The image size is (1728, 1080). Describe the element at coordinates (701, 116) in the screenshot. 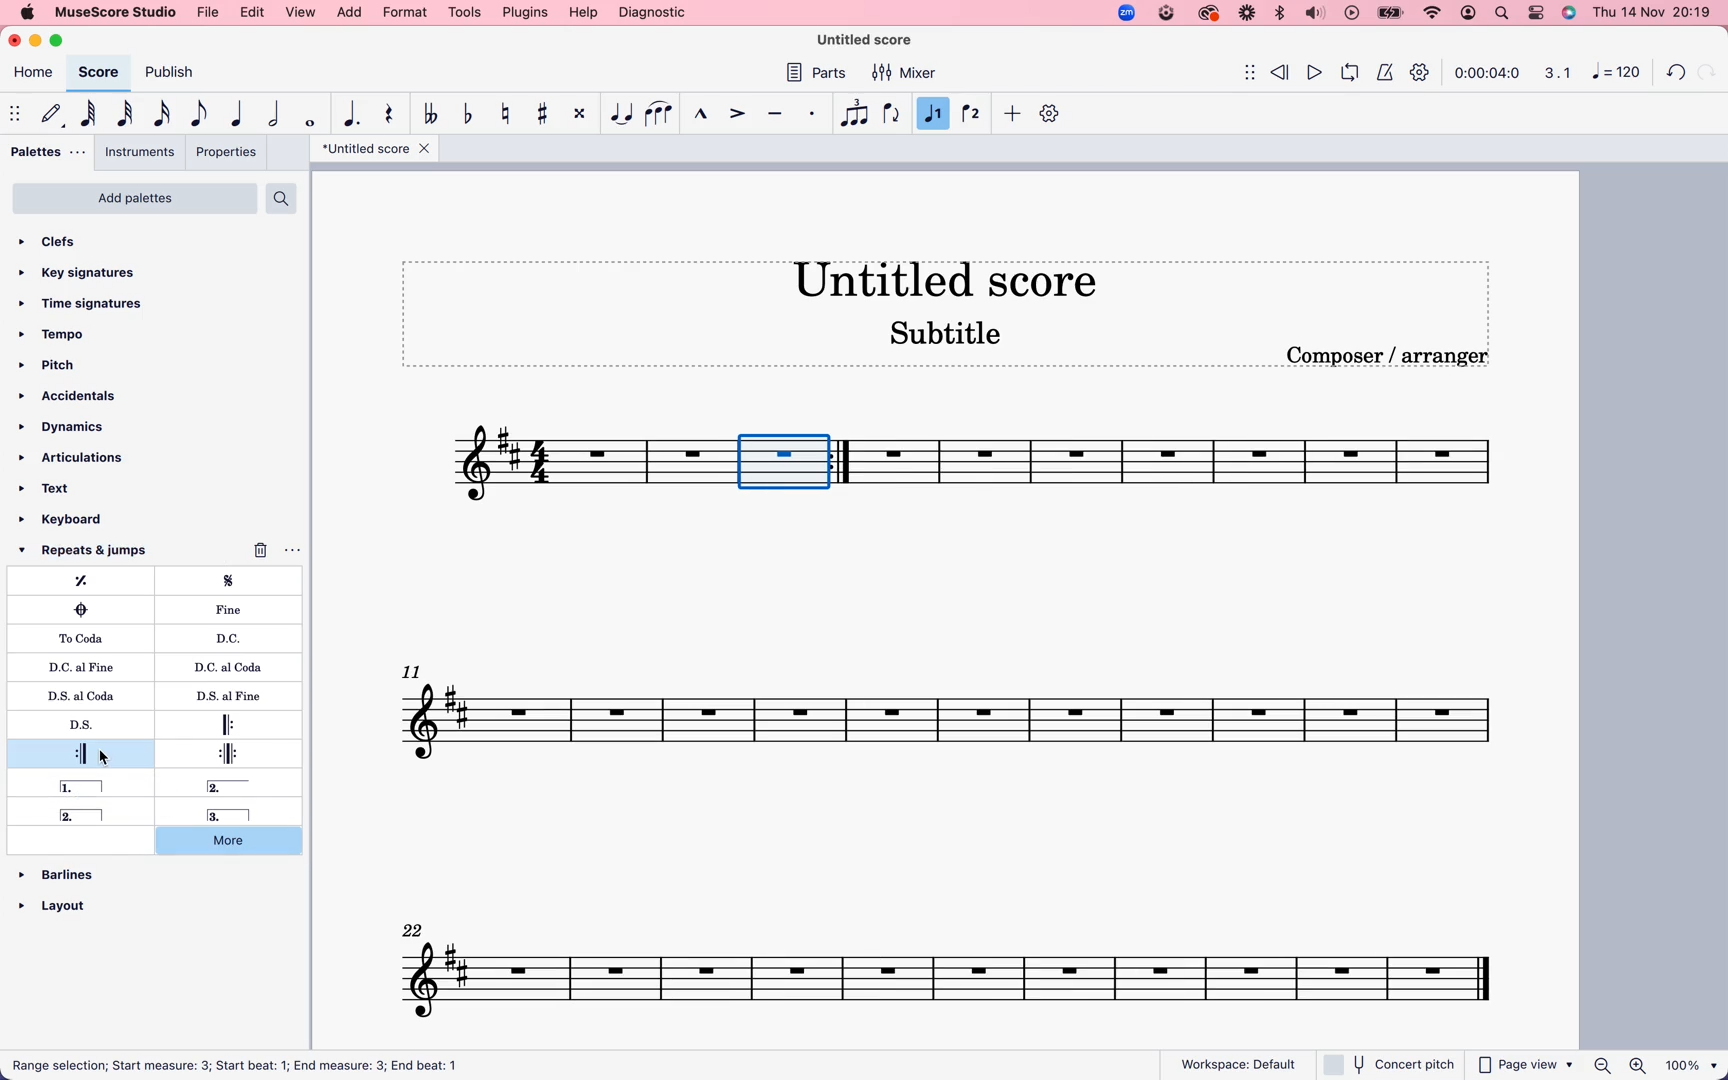

I see `marcato` at that location.